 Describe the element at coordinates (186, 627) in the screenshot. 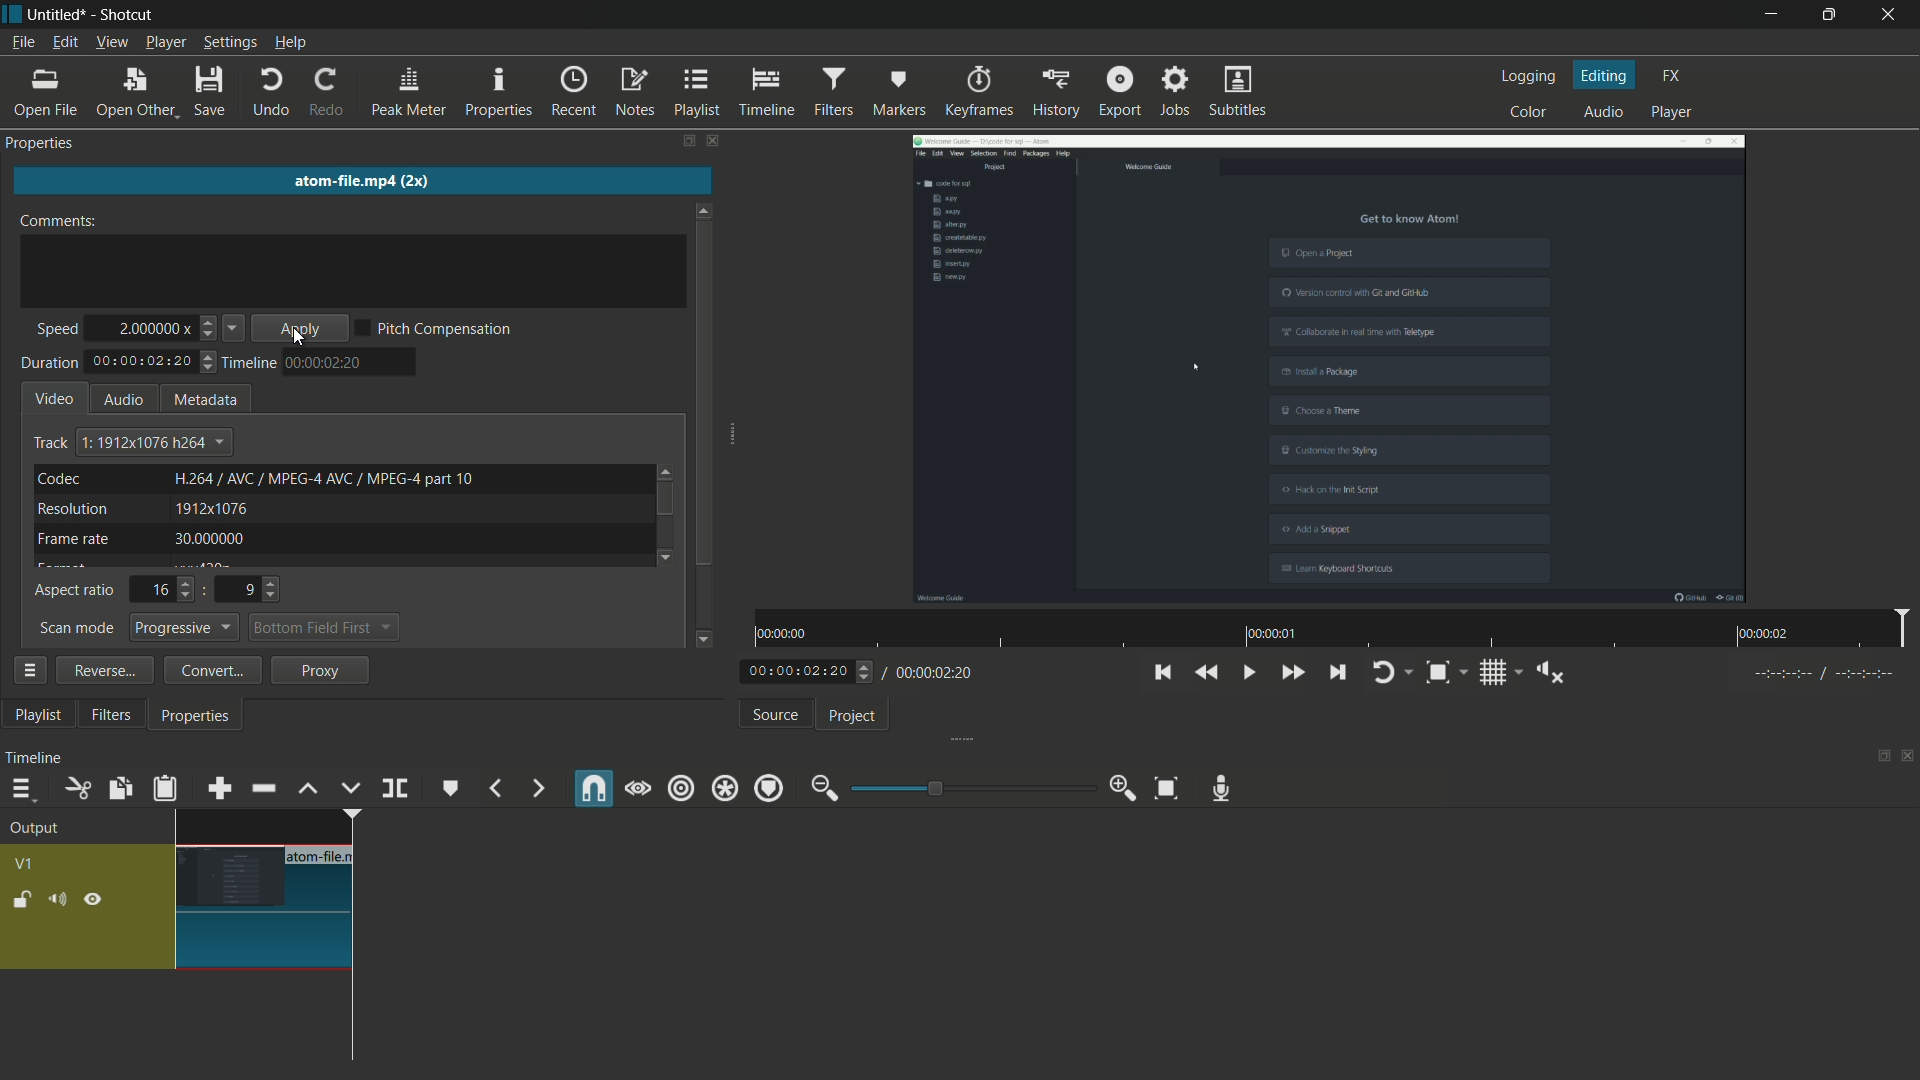

I see `progressive` at that location.